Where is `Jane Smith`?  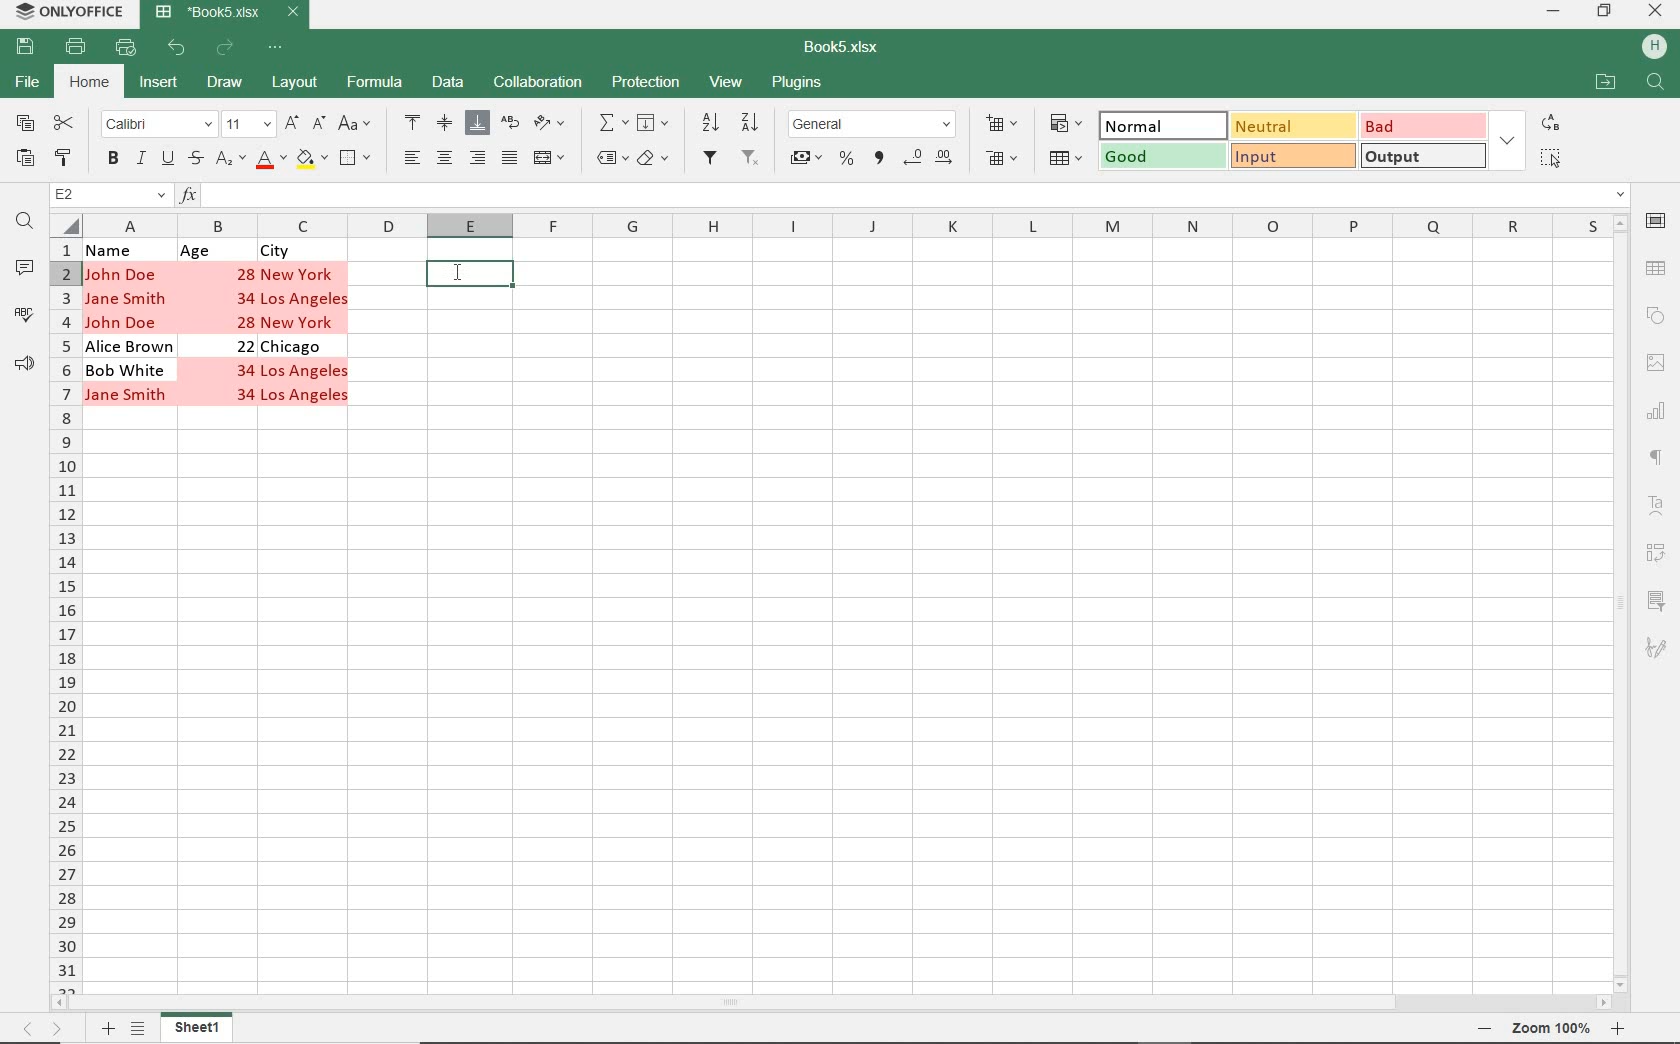
Jane Smith is located at coordinates (129, 297).